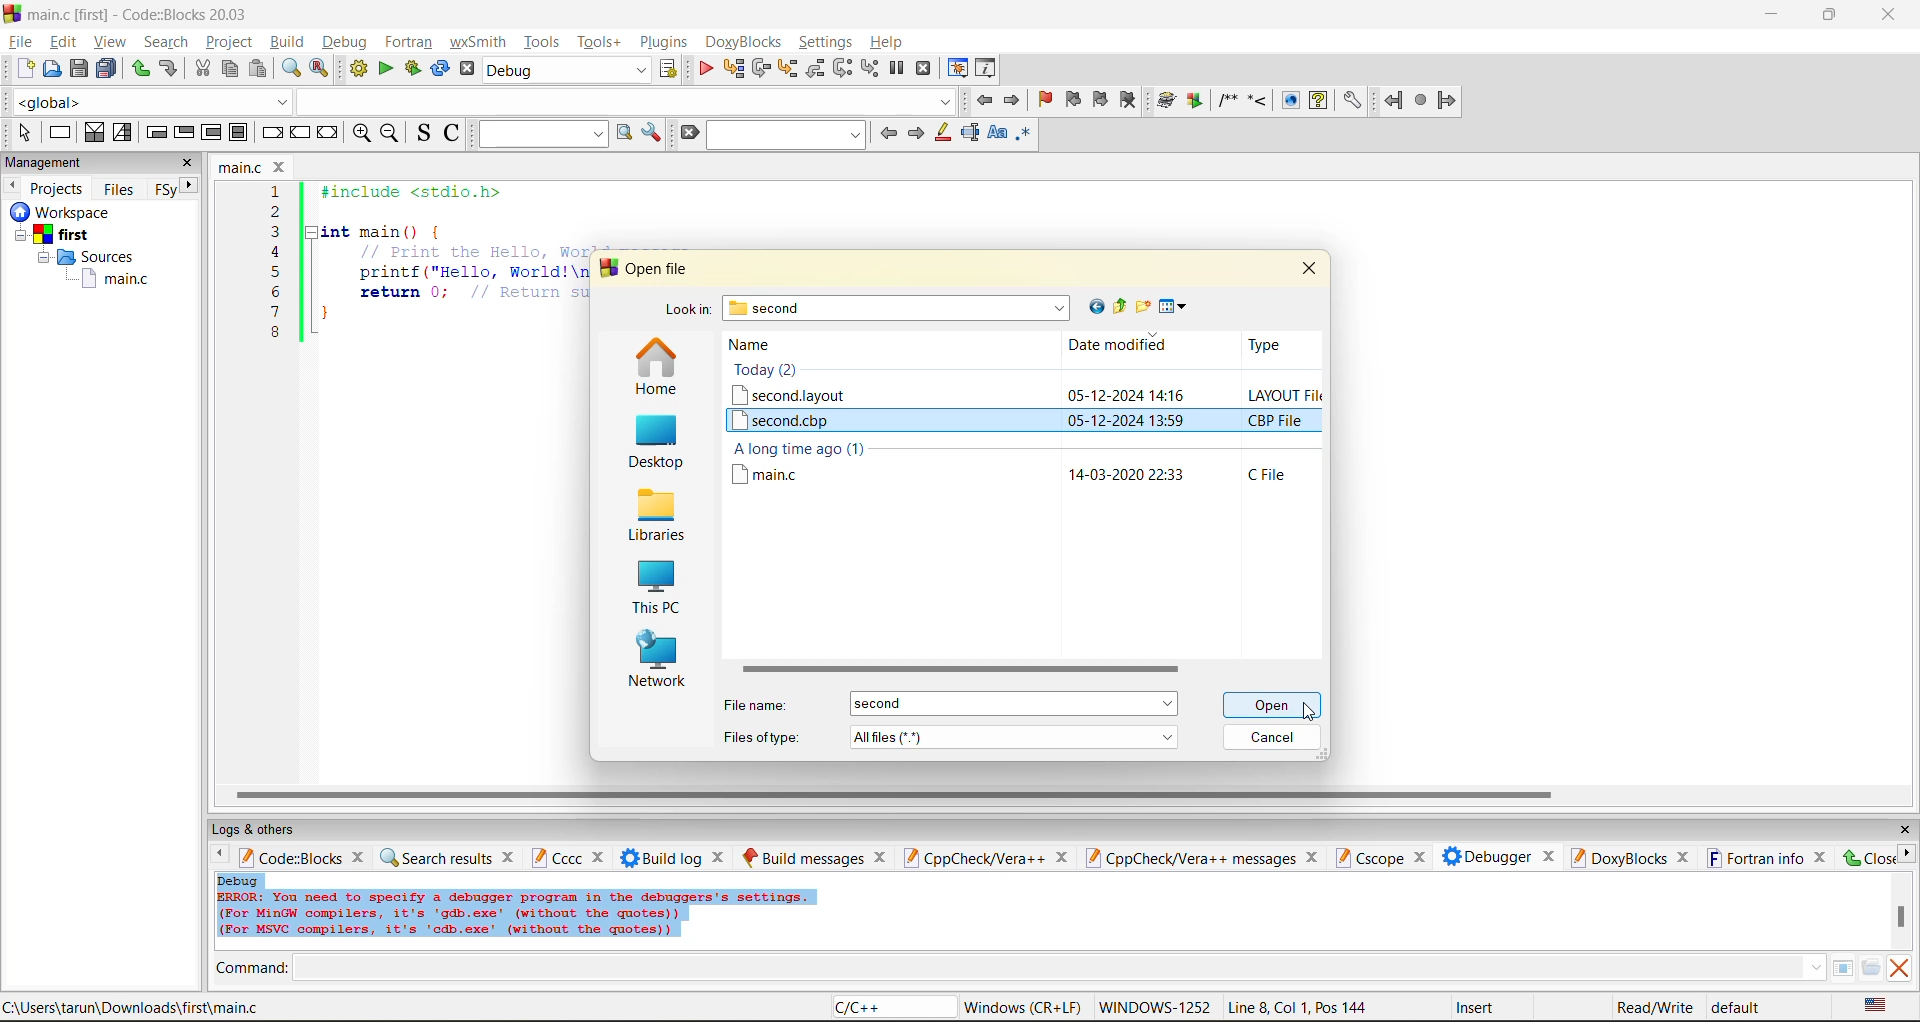 Image resolution: width=1920 pixels, height=1022 pixels. What do you see at coordinates (26, 68) in the screenshot?
I see `new` at bounding box center [26, 68].